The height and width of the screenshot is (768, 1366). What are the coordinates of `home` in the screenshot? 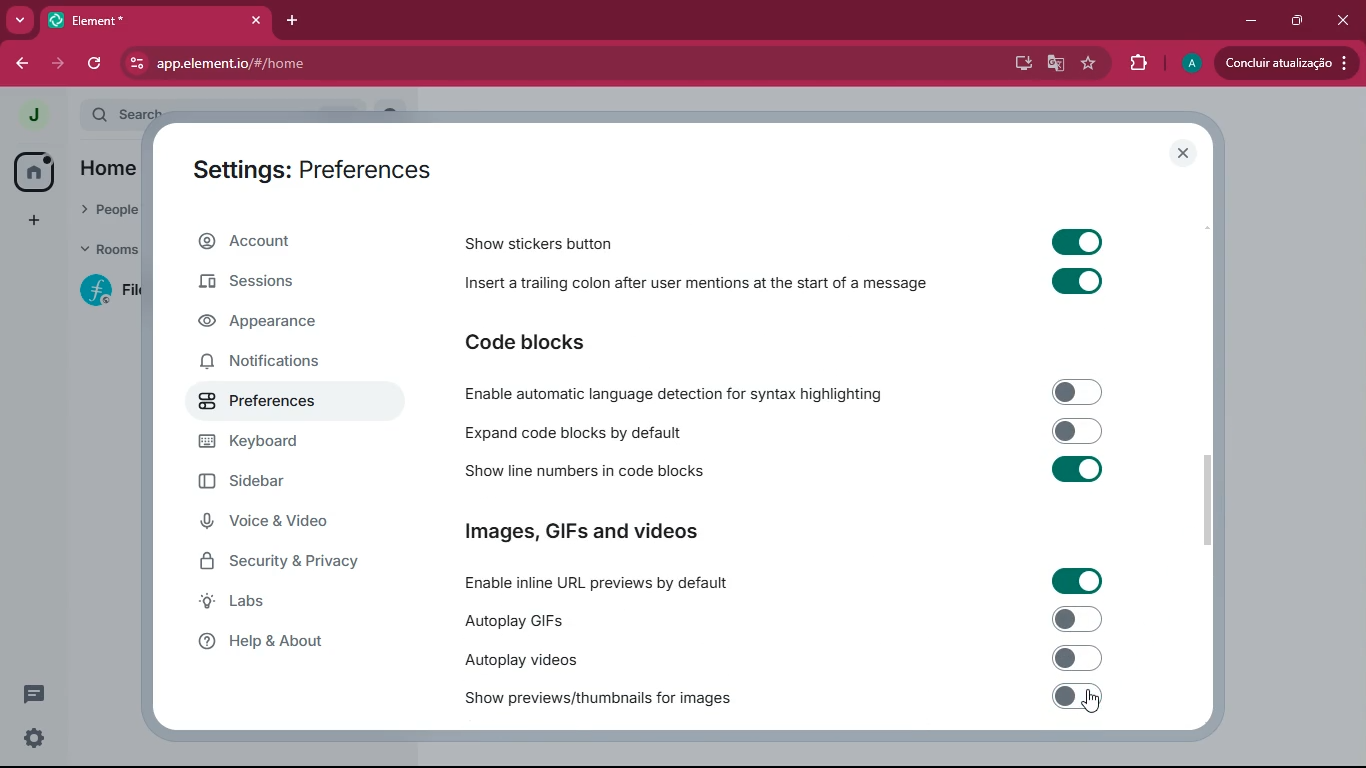 It's located at (33, 171).